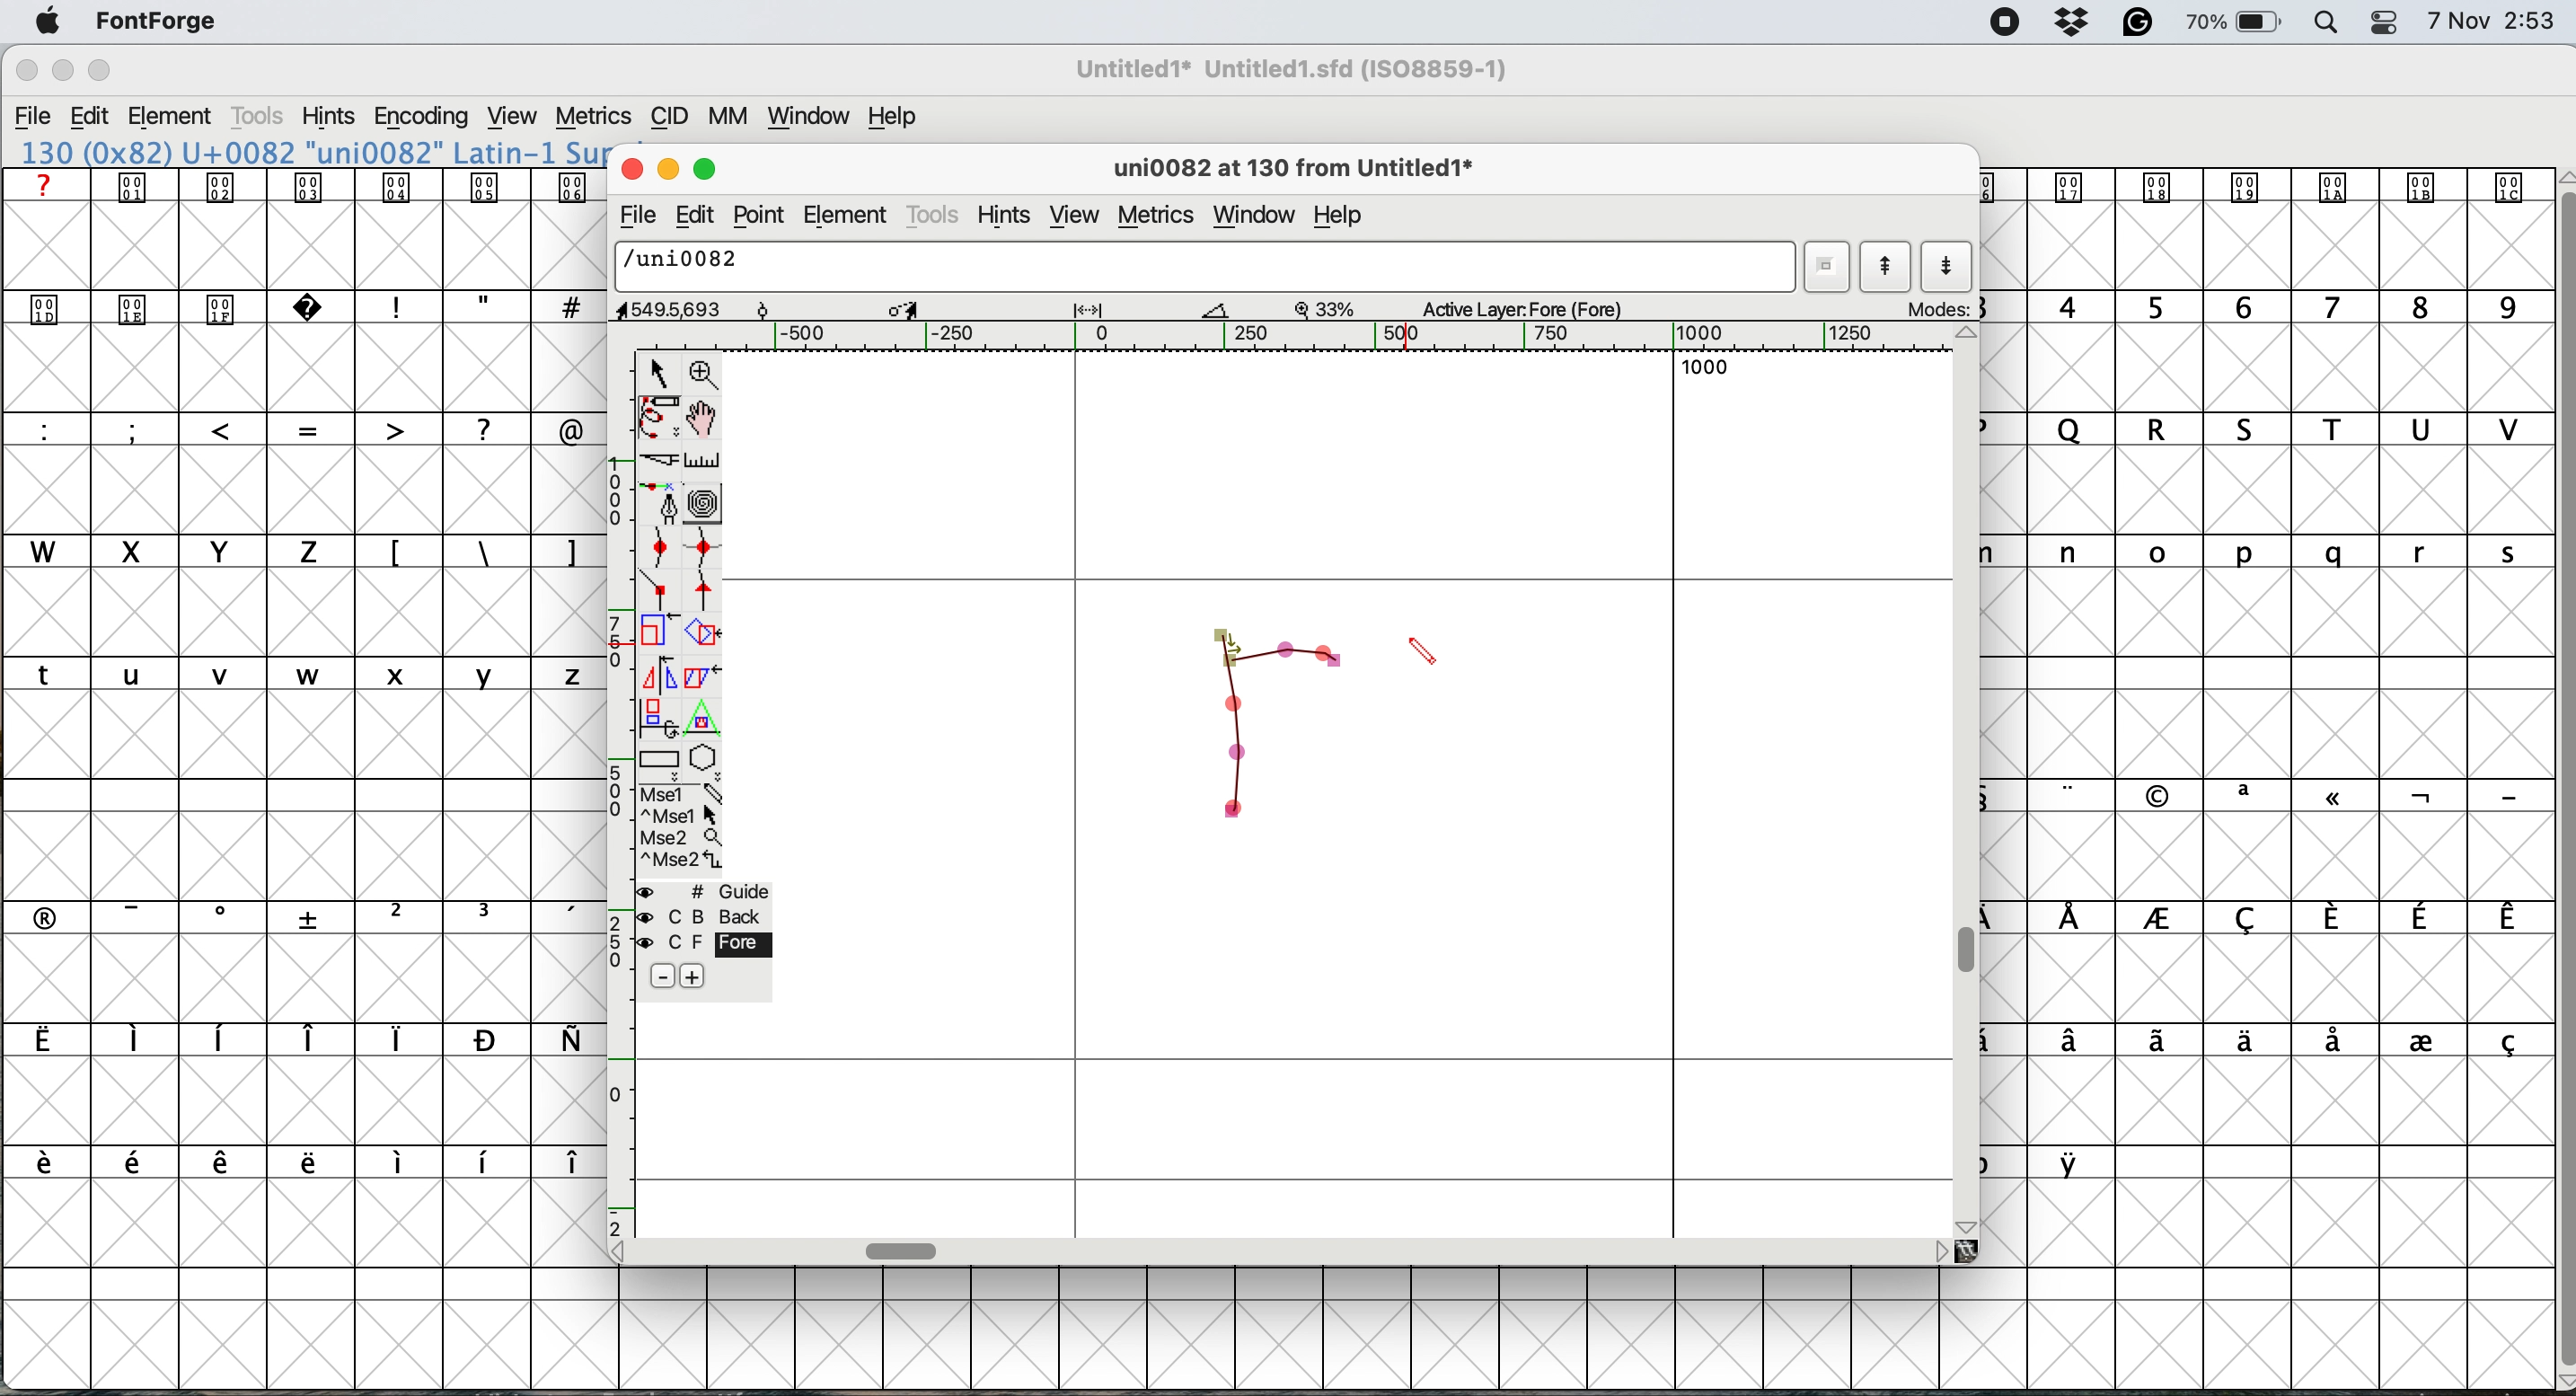 This screenshot has height=1396, width=2576. What do you see at coordinates (660, 370) in the screenshot?
I see `select` at bounding box center [660, 370].